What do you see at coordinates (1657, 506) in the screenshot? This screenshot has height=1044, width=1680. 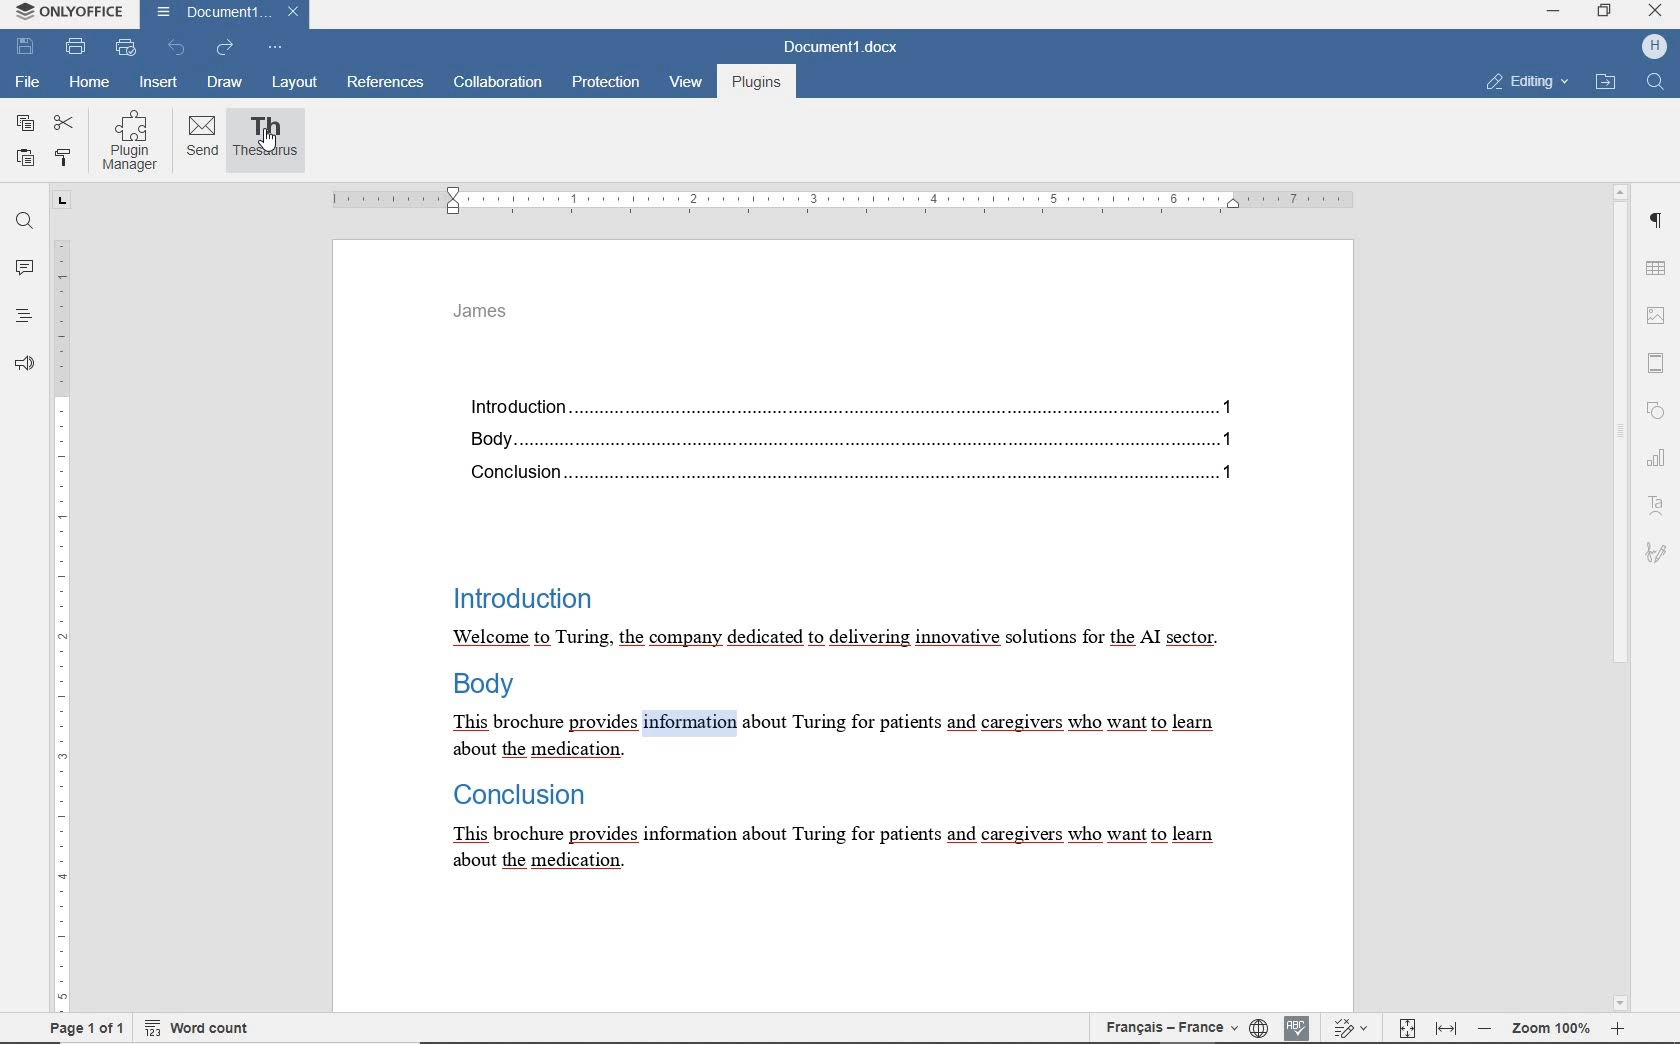 I see `TEXT ART` at bounding box center [1657, 506].